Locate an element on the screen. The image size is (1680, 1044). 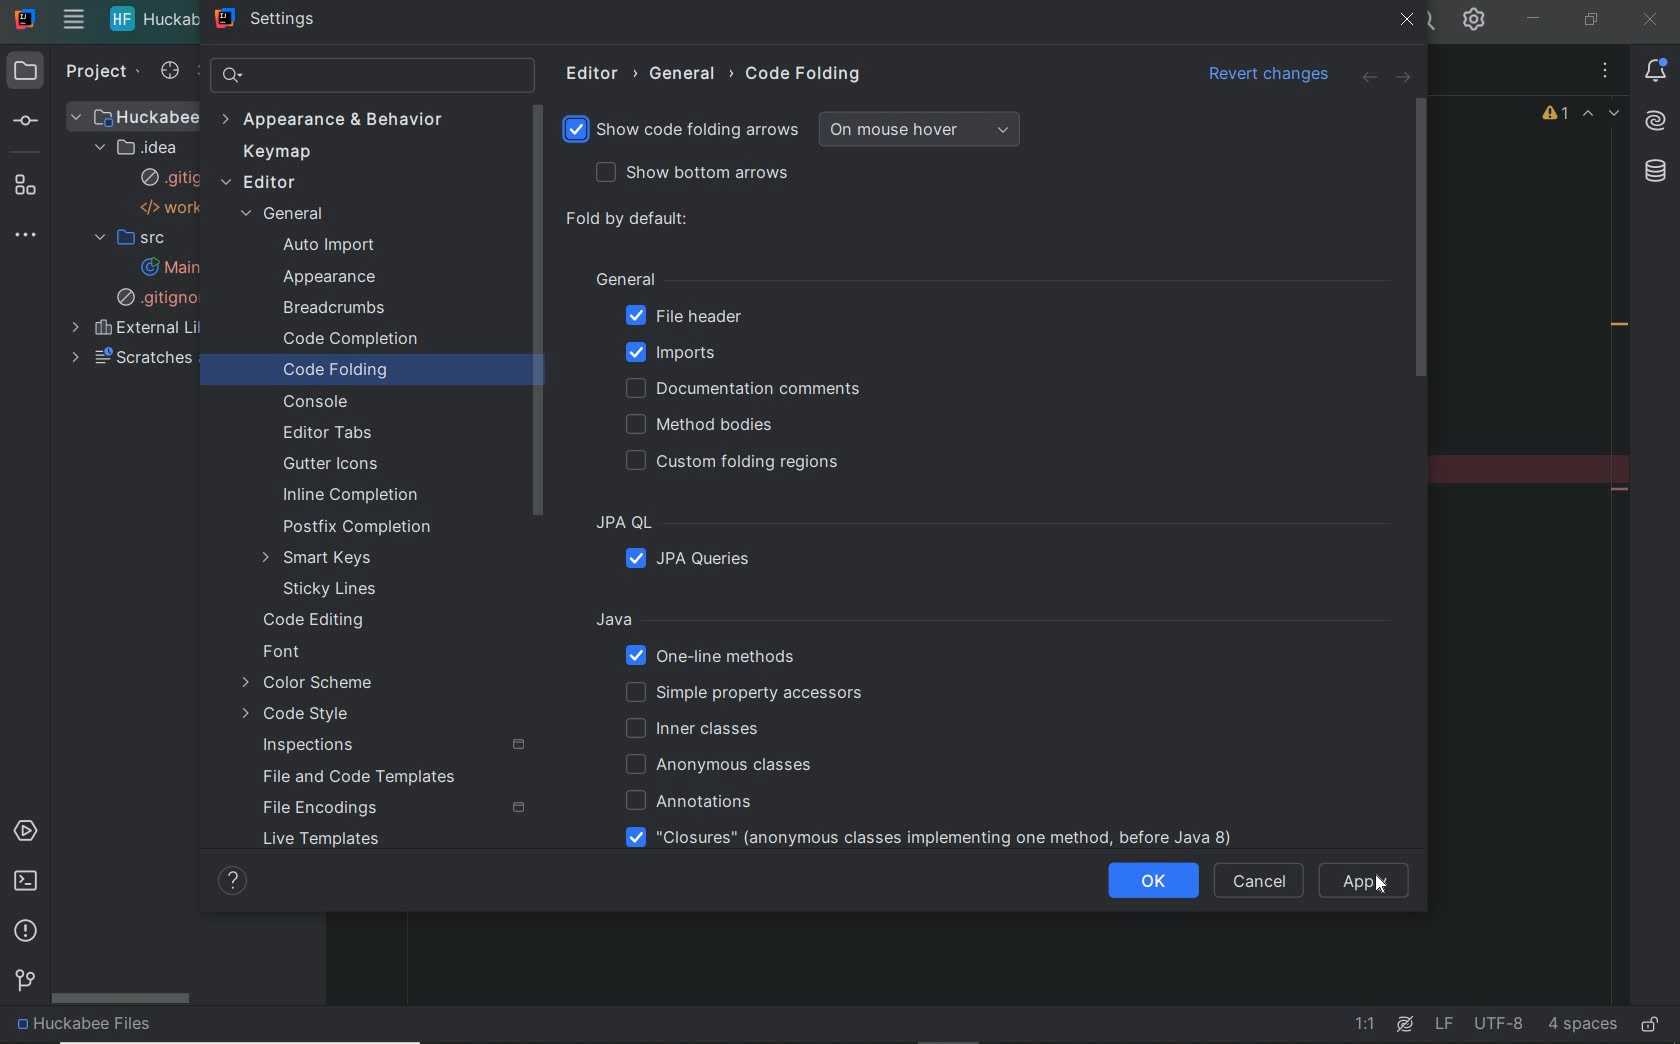
gutter icons is located at coordinates (340, 464).